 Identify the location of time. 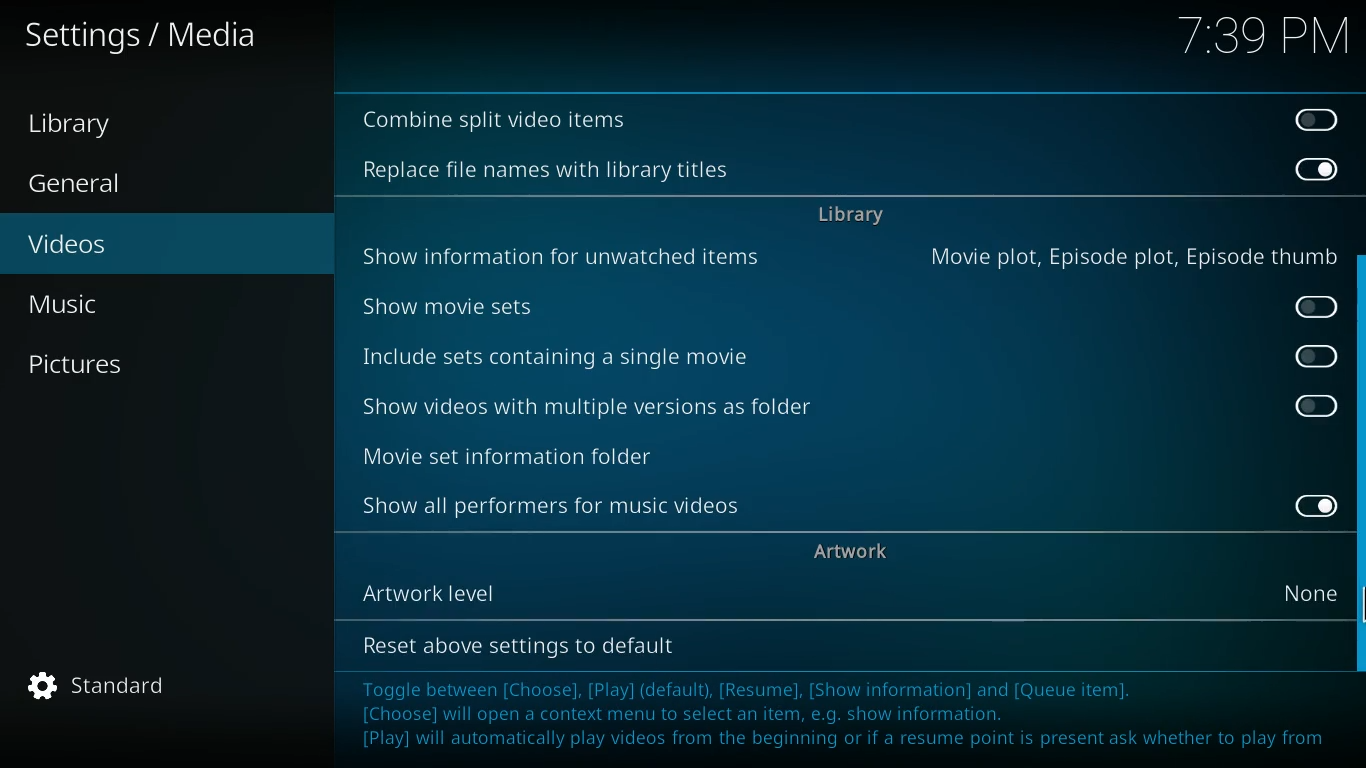
(1260, 38).